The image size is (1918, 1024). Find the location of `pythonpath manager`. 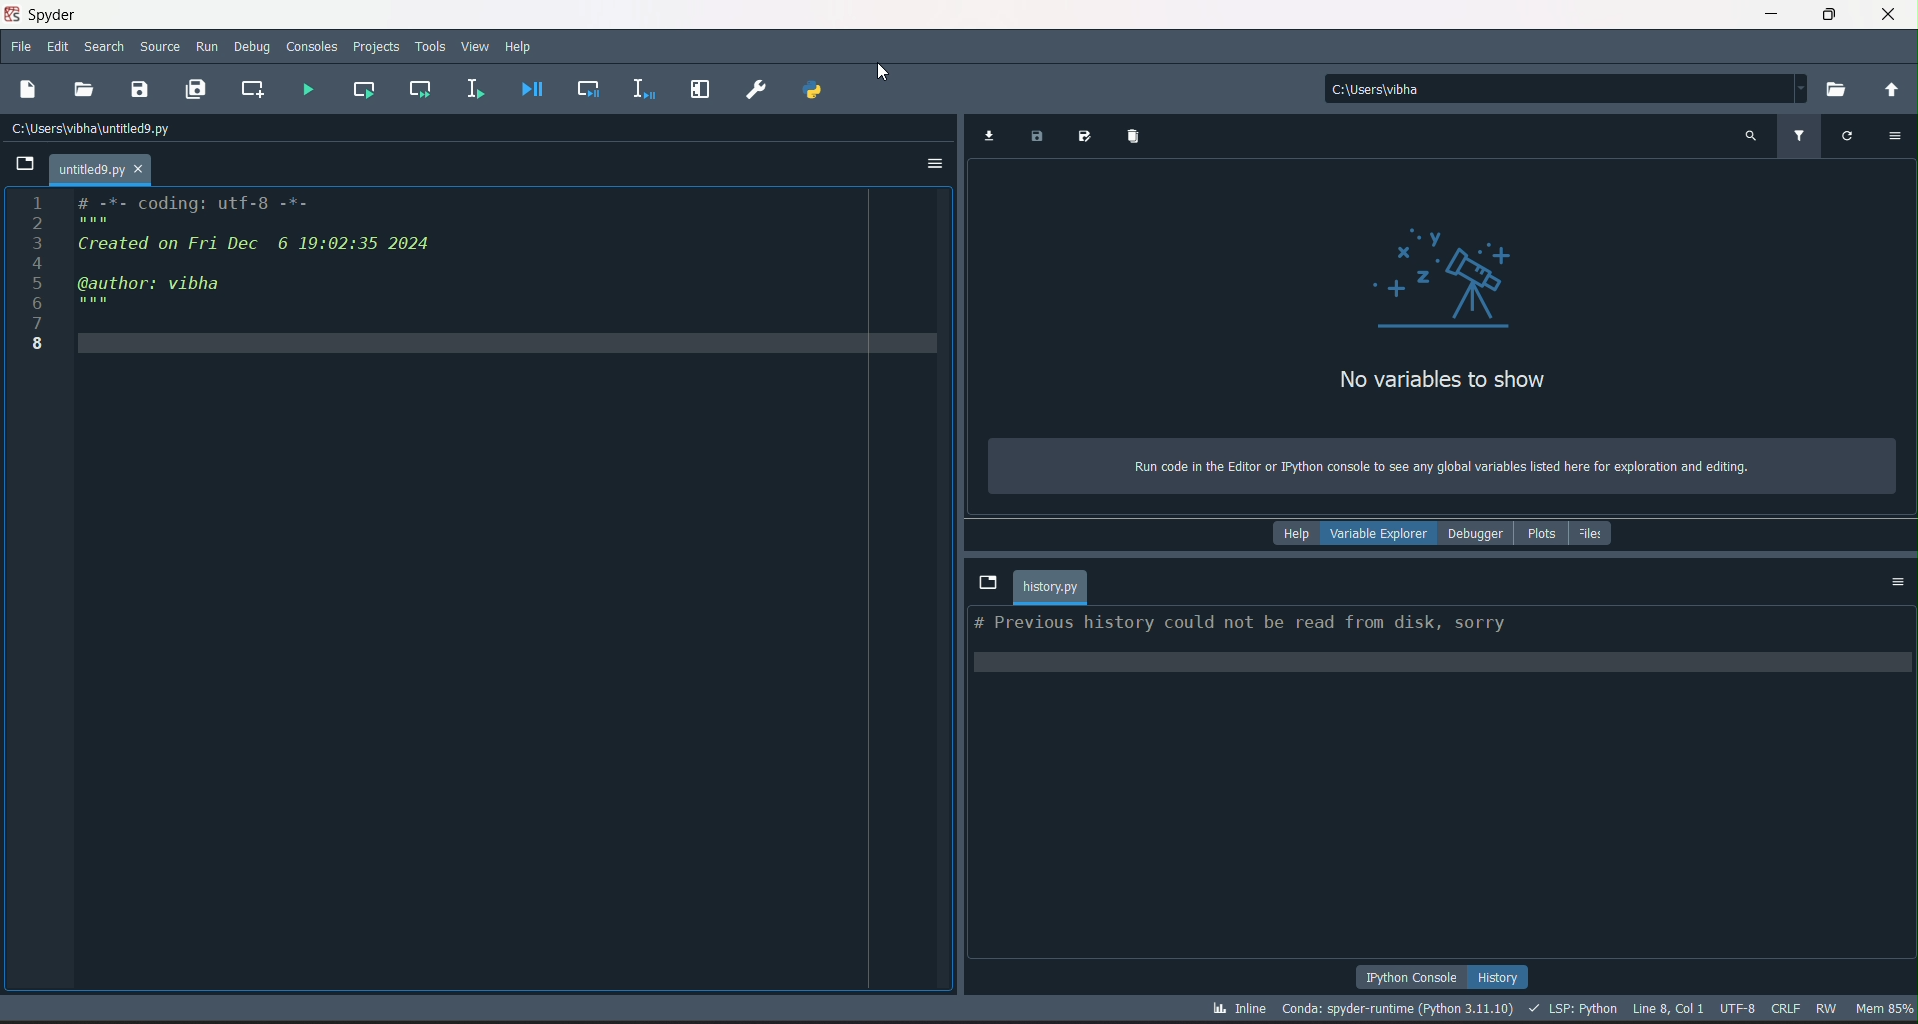

pythonpath manager is located at coordinates (819, 91).